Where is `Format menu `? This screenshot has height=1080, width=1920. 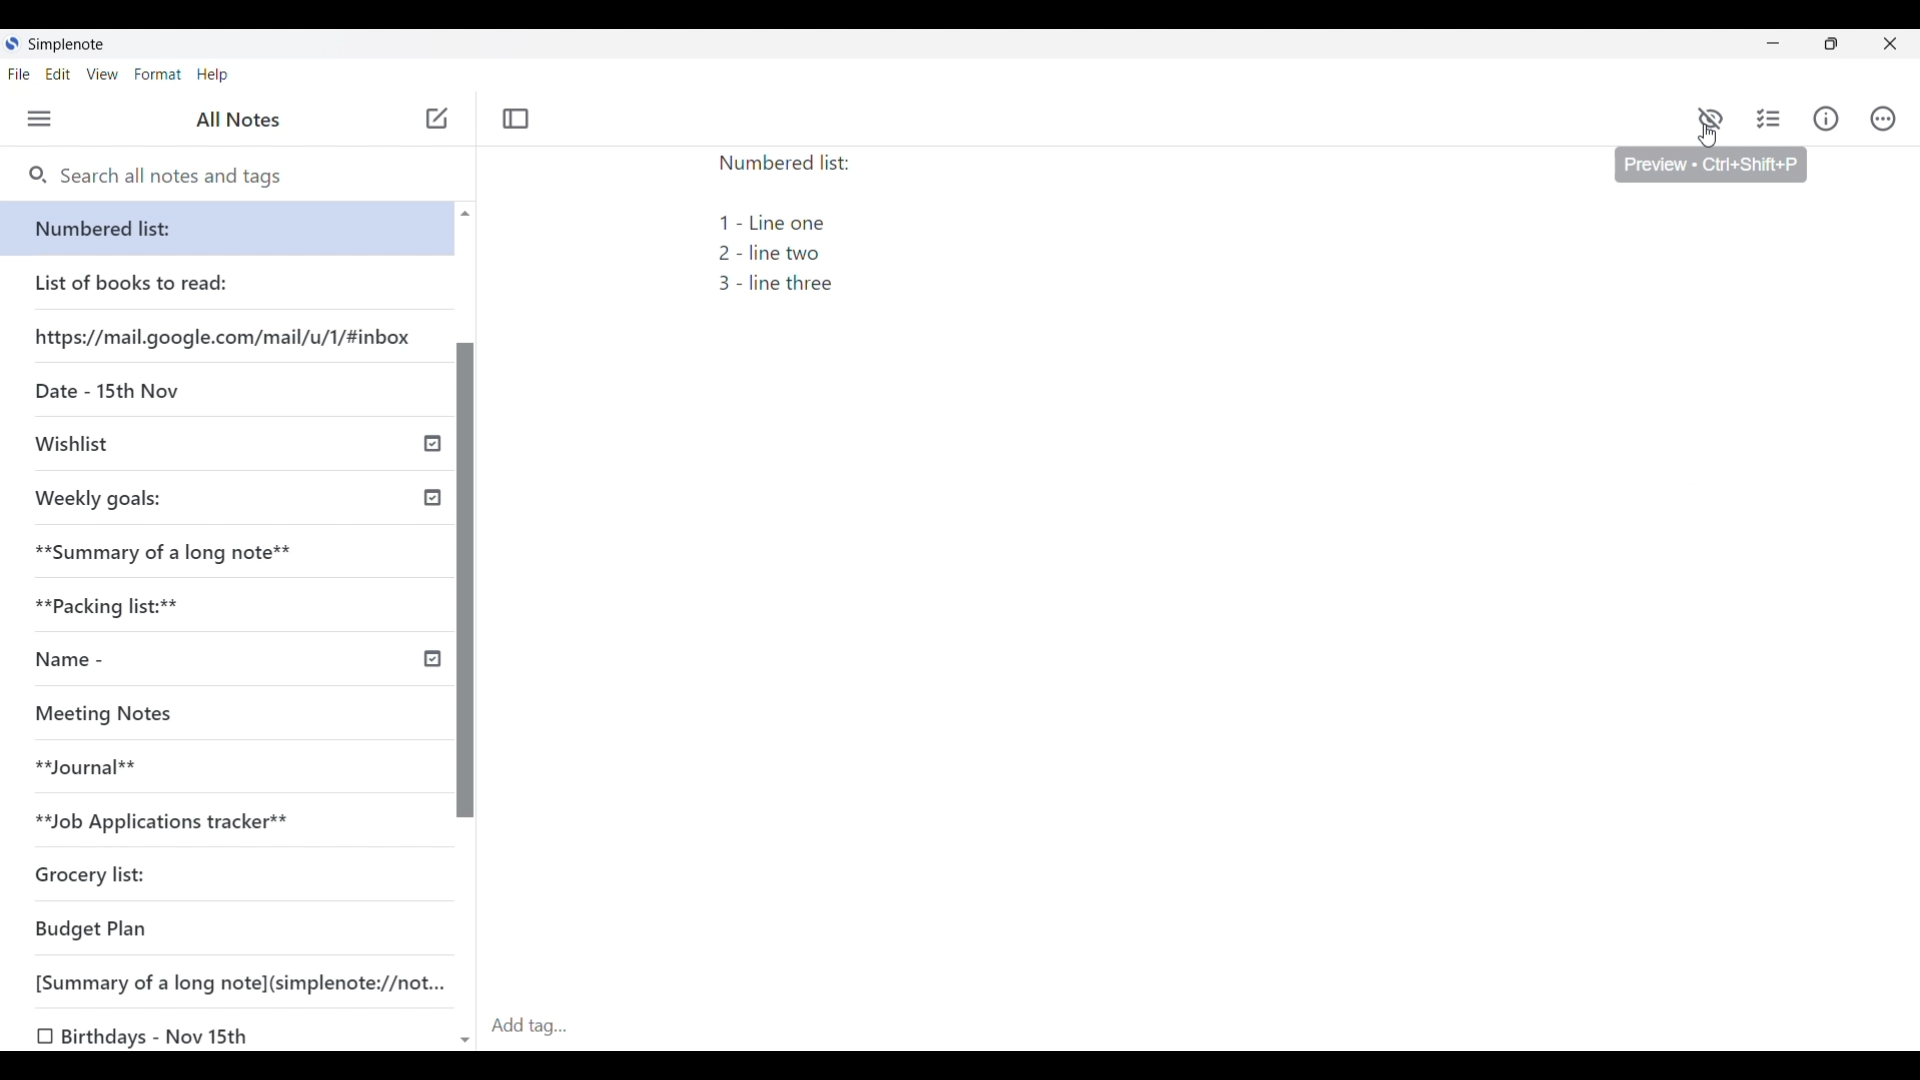 Format menu  is located at coordinates (159, 74).